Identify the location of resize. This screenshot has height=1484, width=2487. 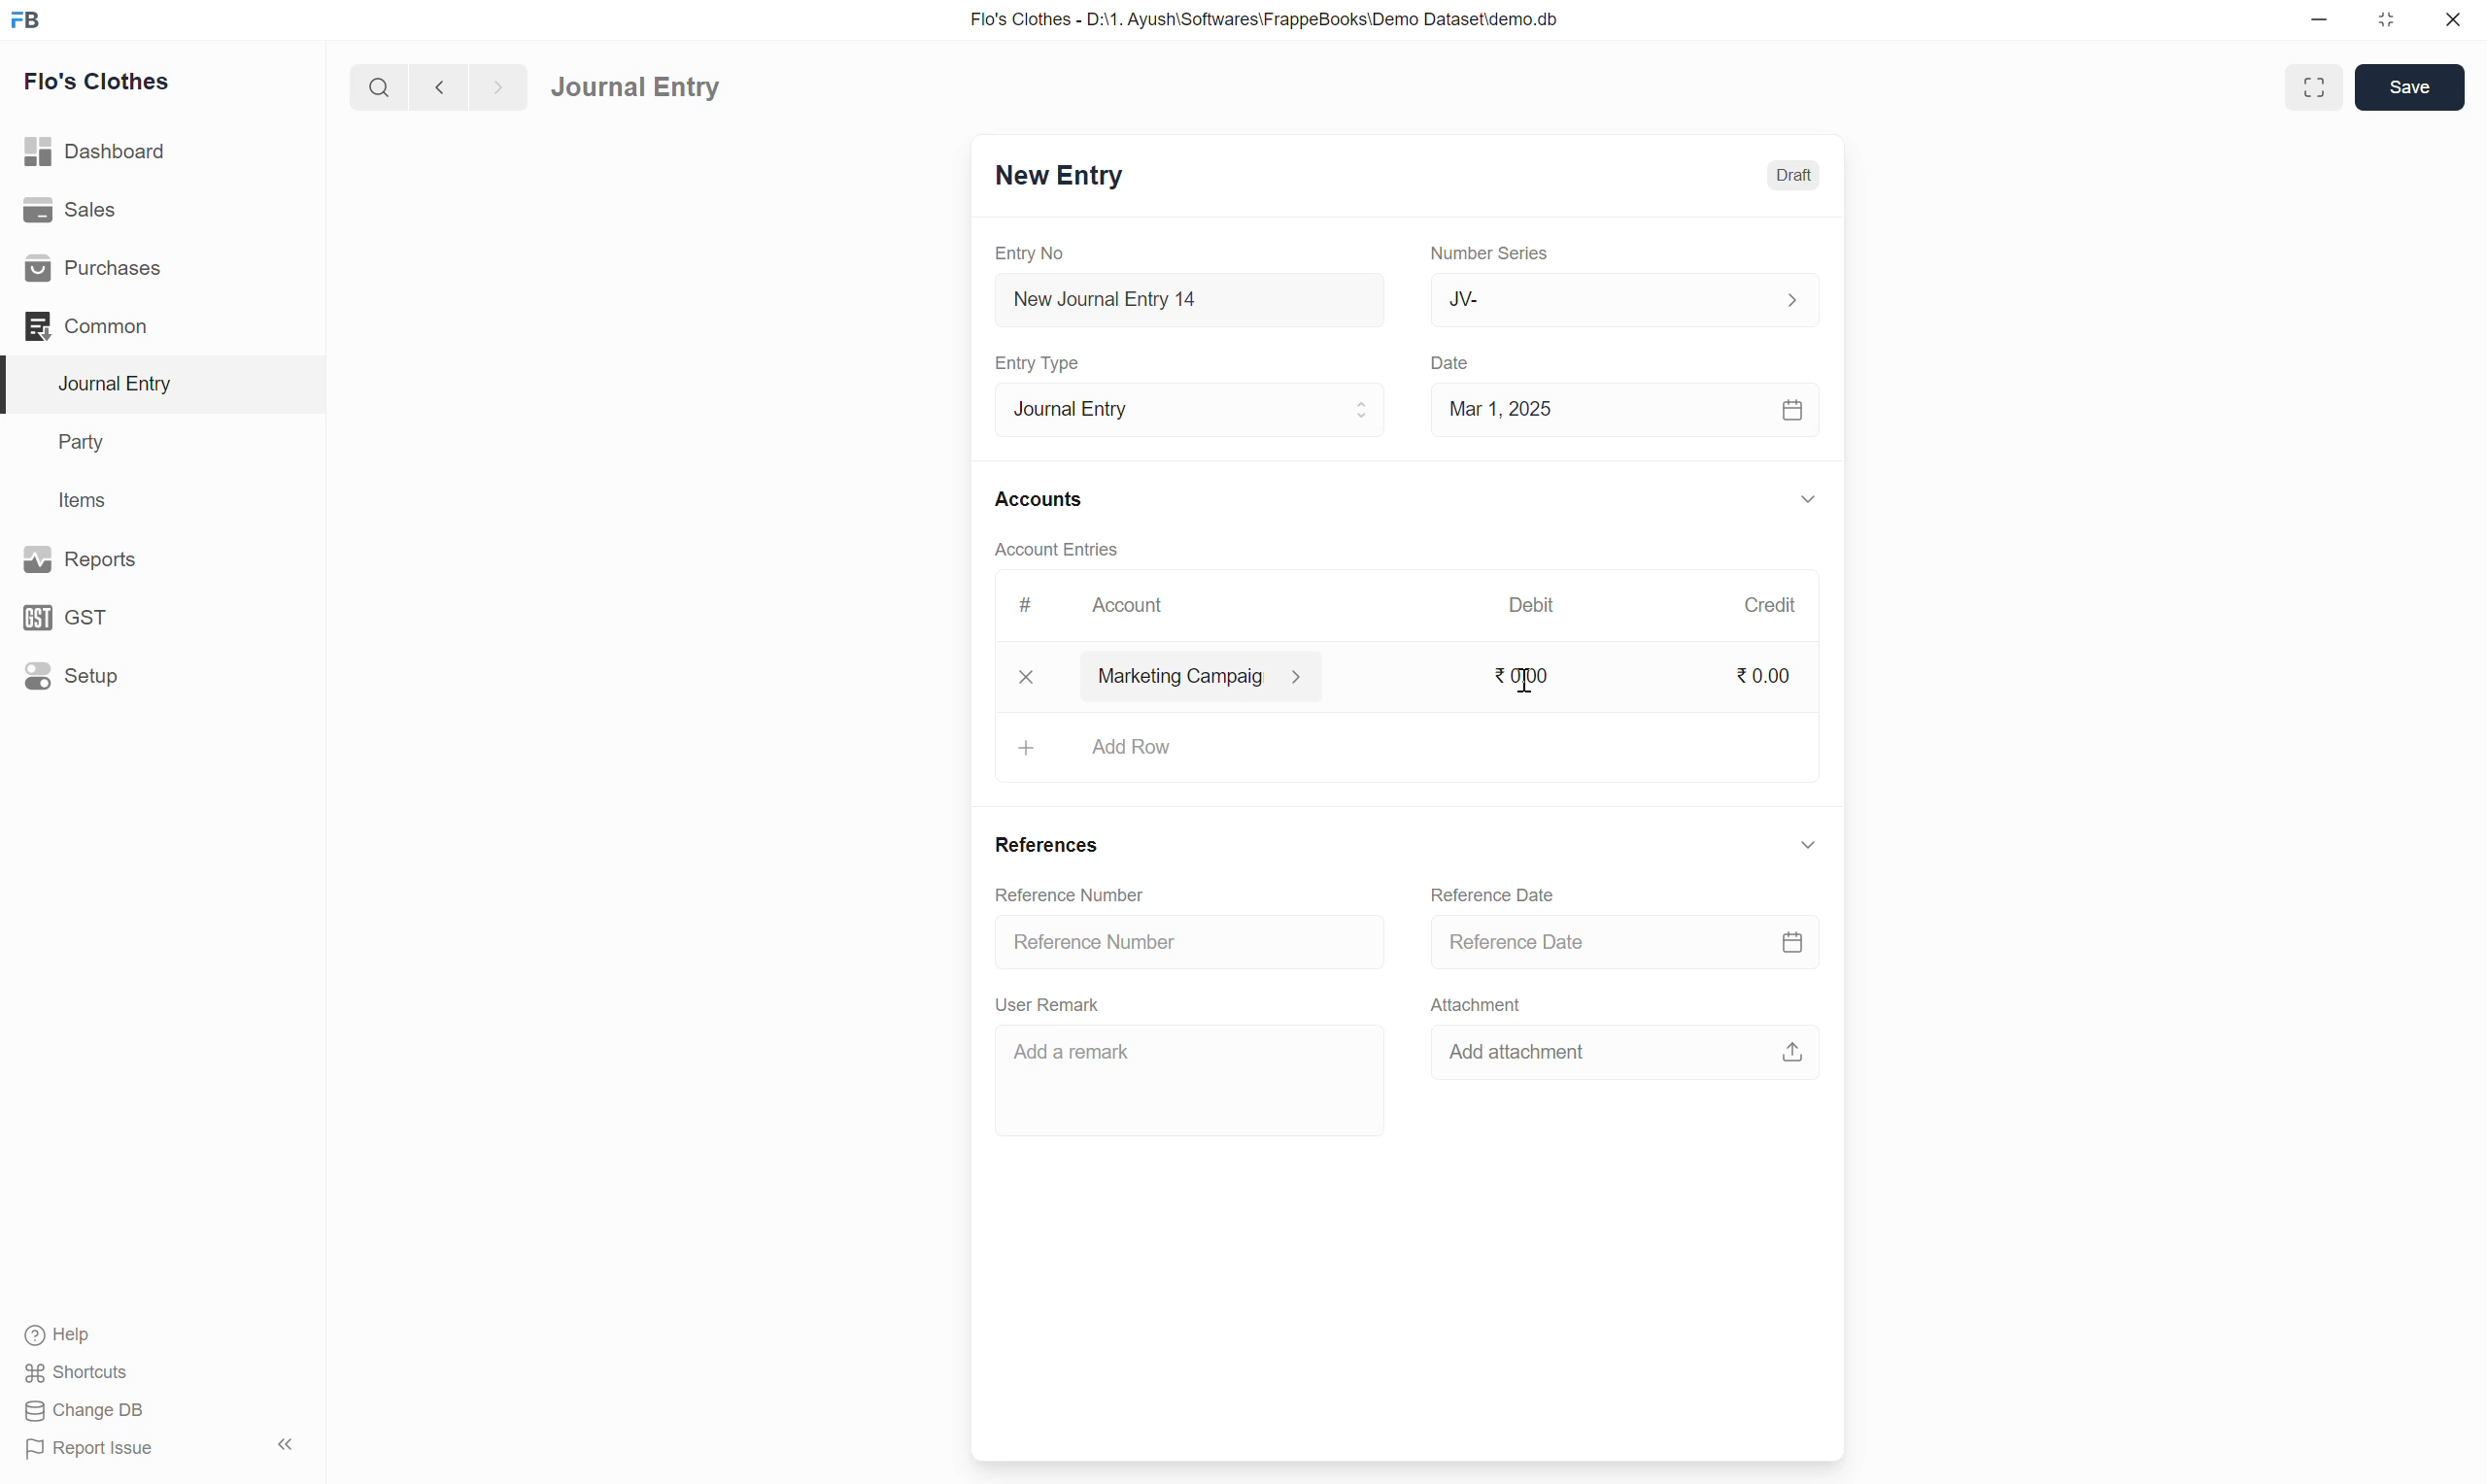
(2383, 20).